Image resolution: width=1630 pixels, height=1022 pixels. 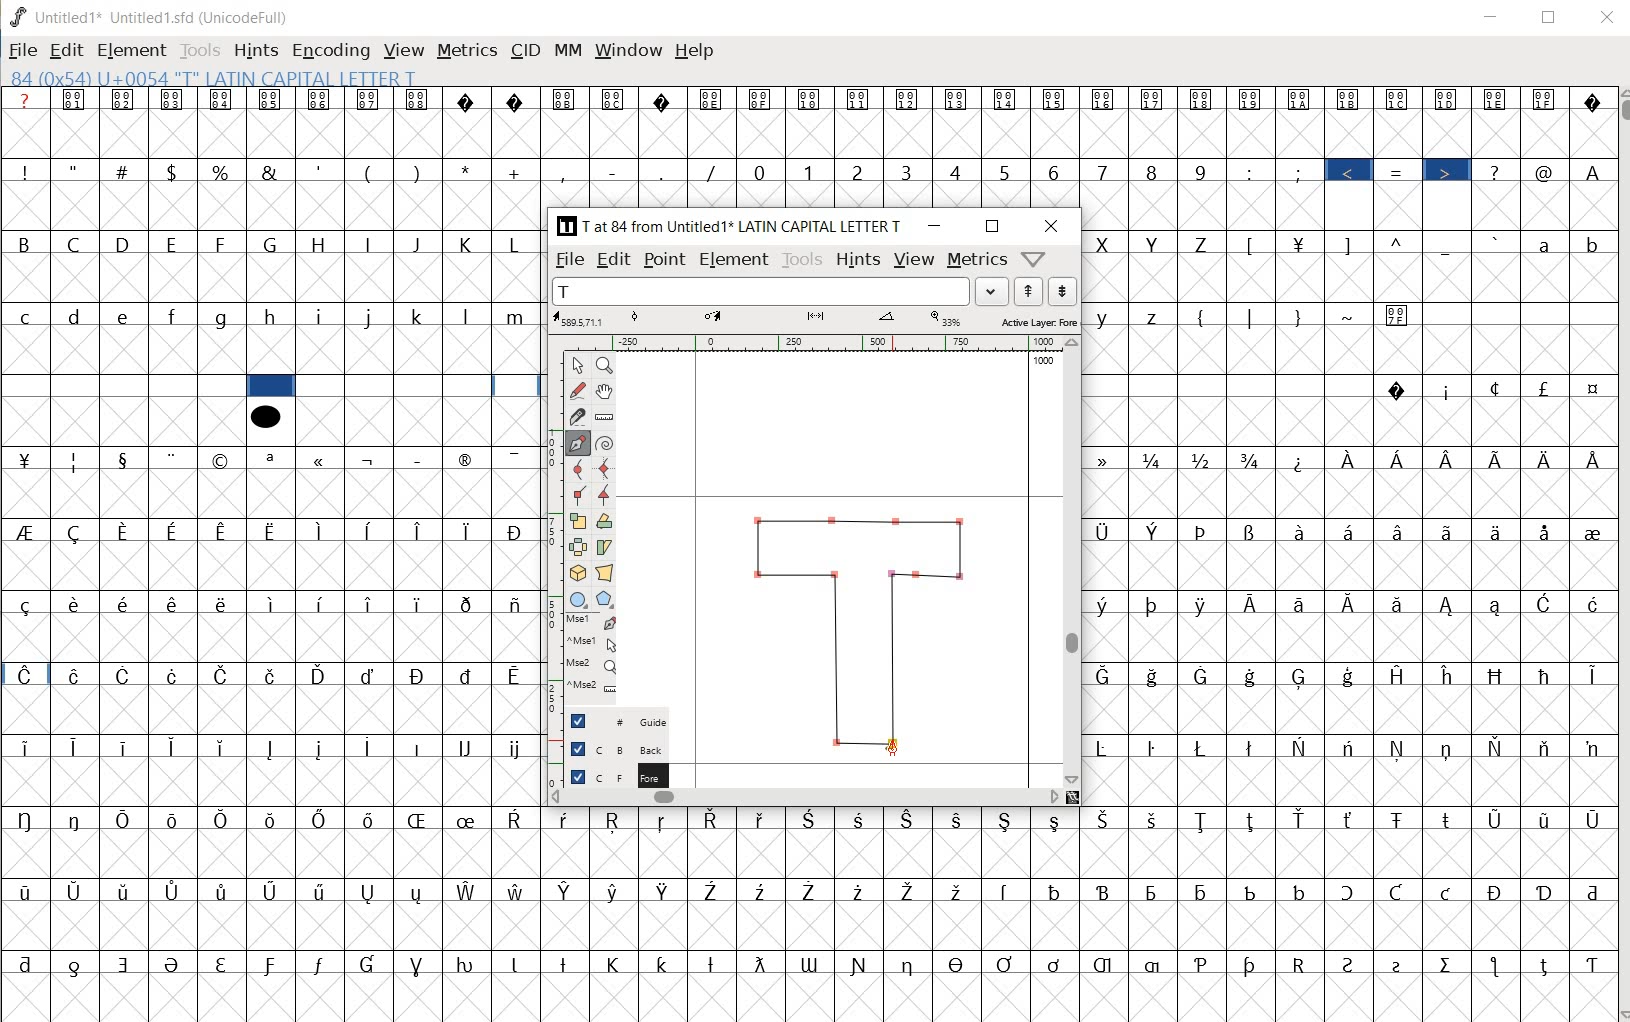 What do you see at coordinates (1399, 602) in the screenshot?
I see `Symbol` at bounding box center [1399, 602].